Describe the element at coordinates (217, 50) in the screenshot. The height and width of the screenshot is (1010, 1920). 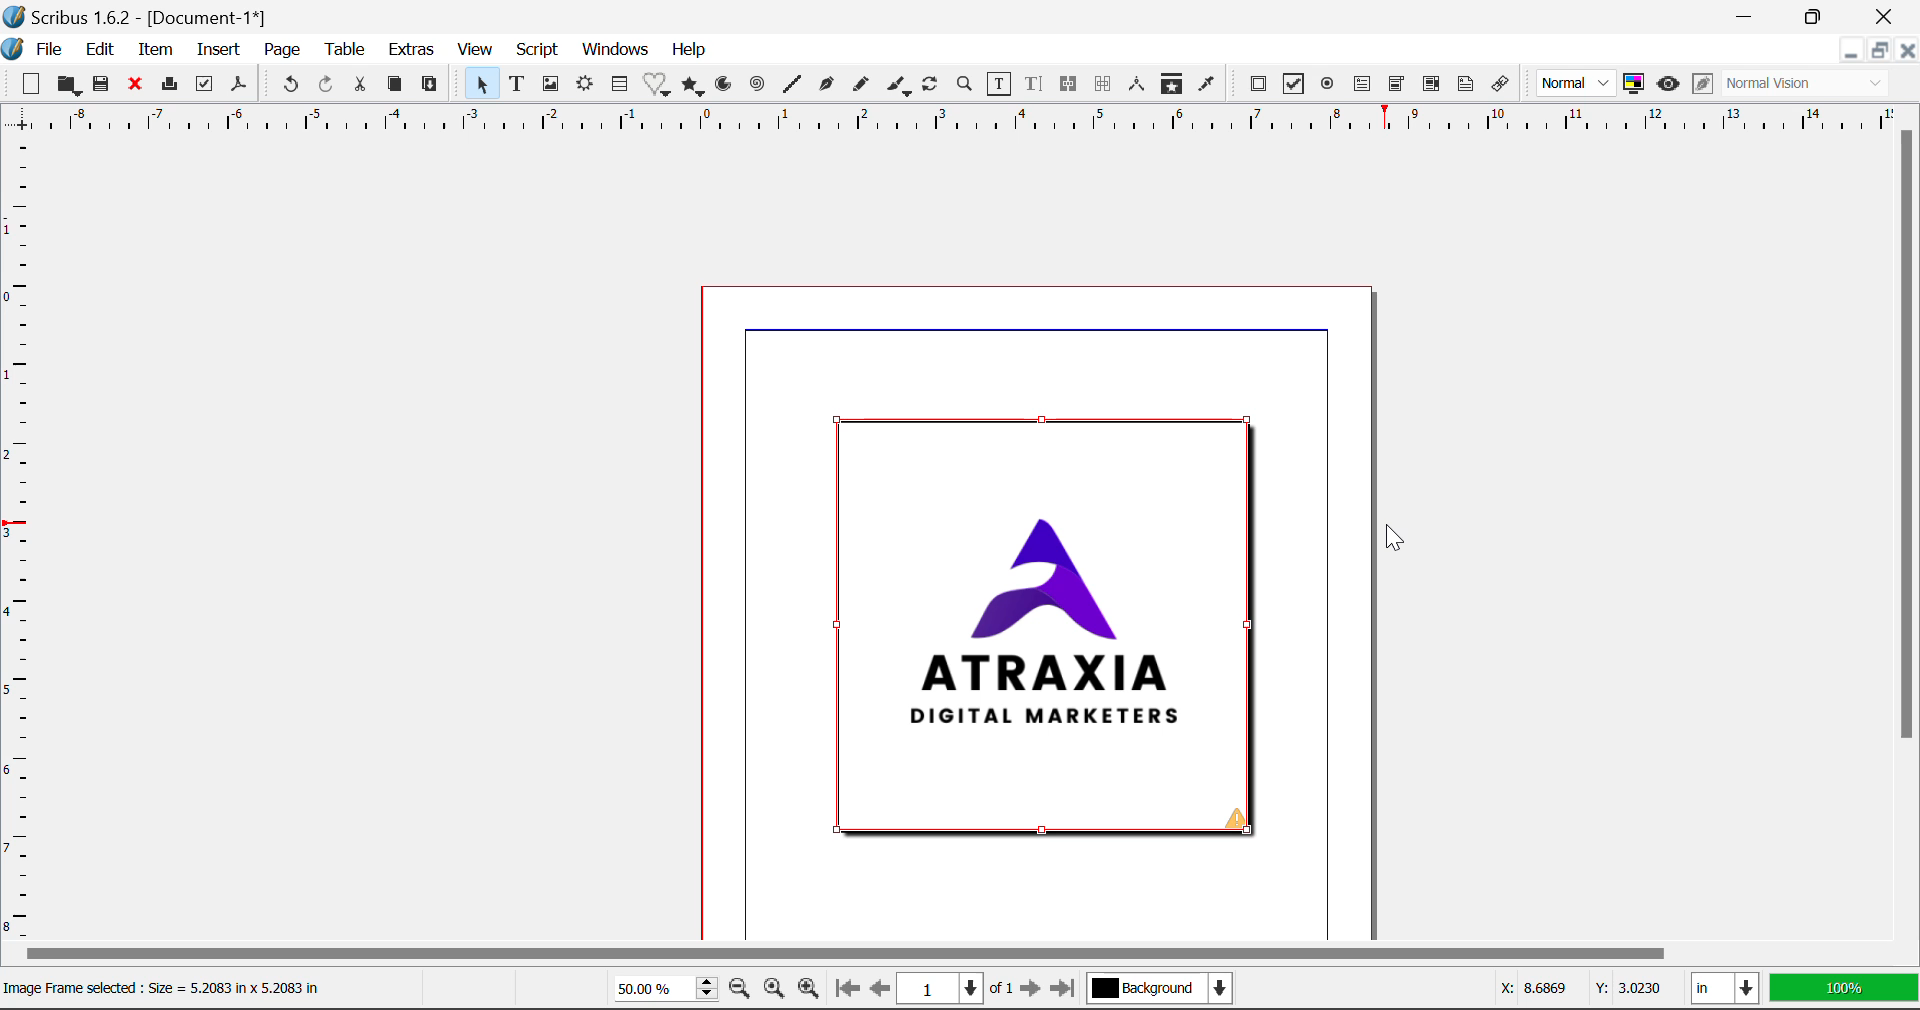
I see `Insert` at that location.